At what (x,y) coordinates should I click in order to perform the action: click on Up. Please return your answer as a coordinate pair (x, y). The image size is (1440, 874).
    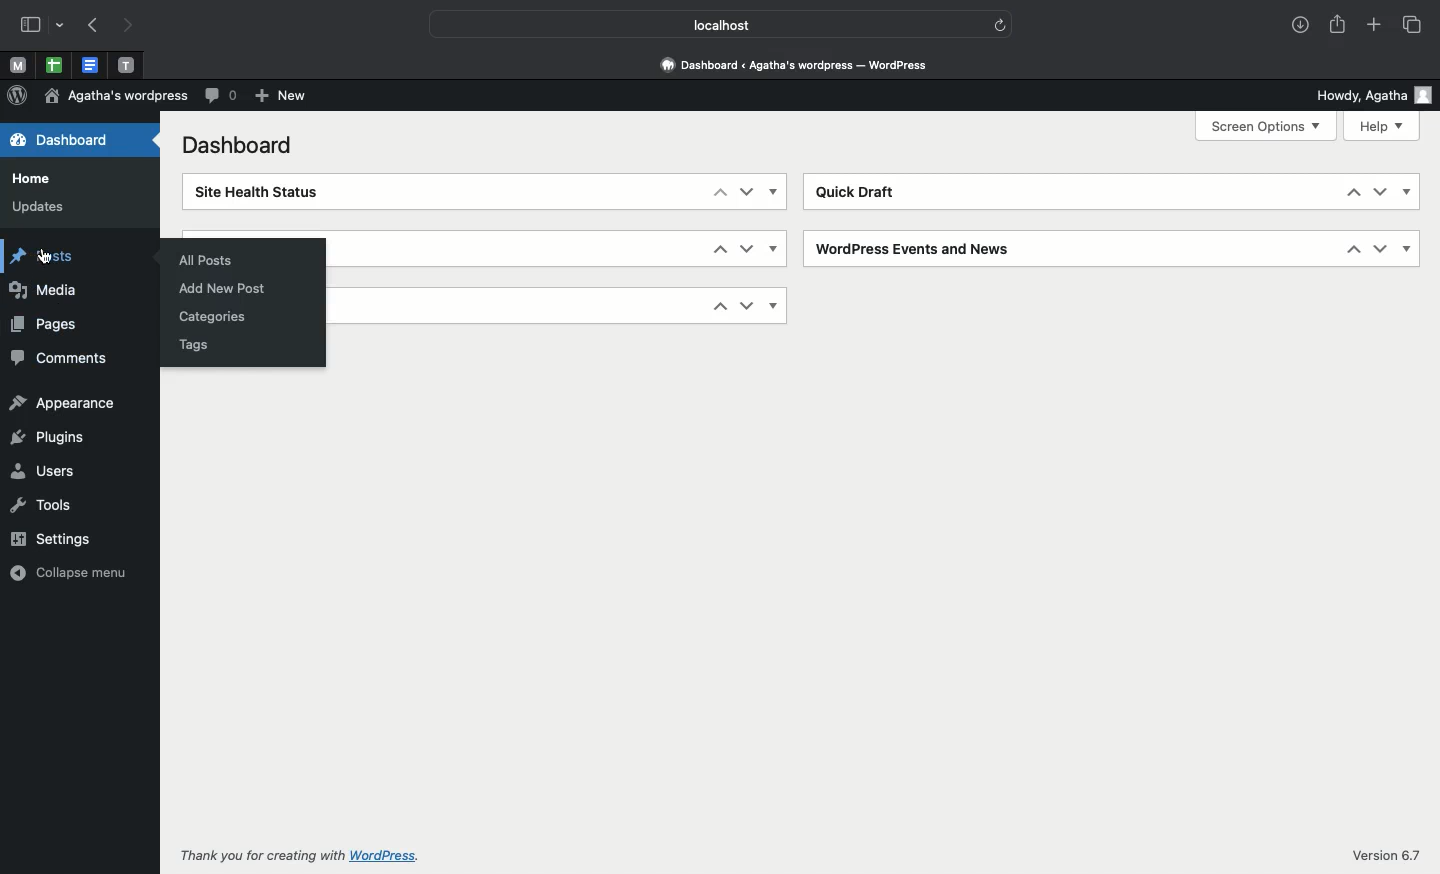
    Looking at the image, I should click on (718, 194).